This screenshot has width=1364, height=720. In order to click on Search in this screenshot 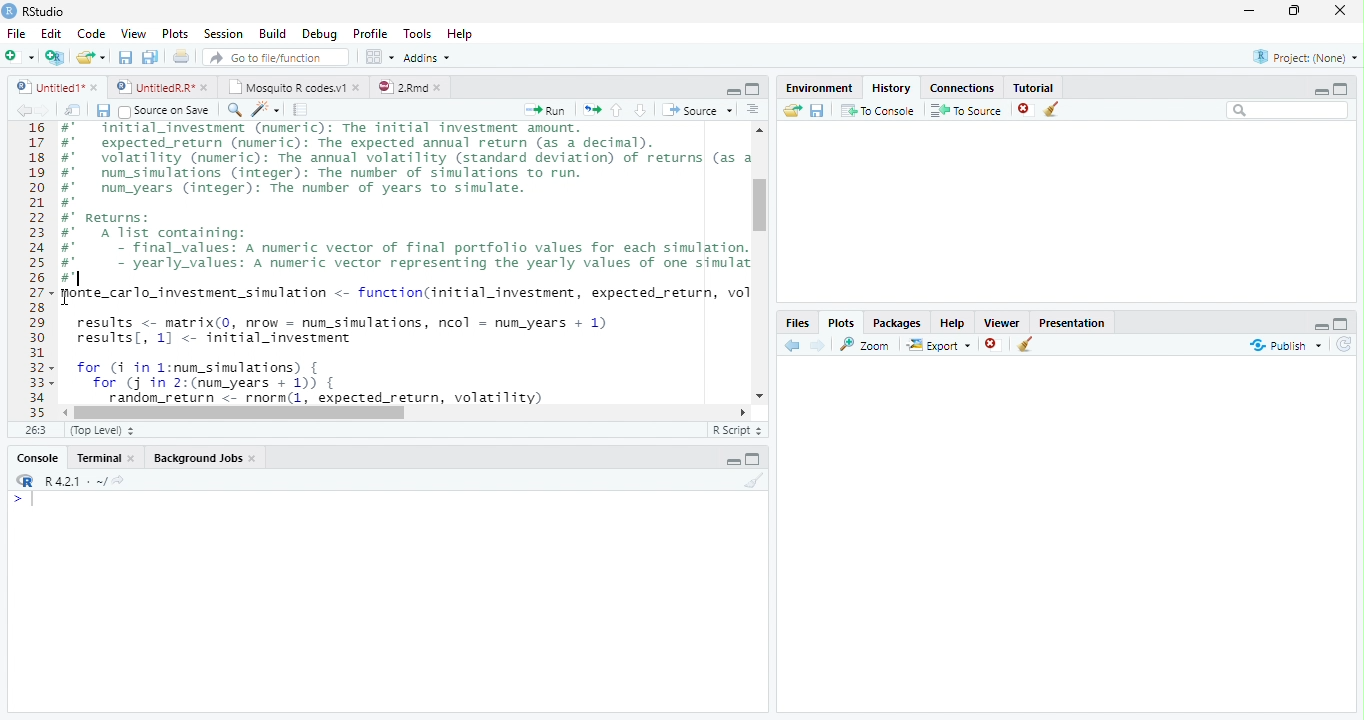, I will do `click(1288, 110)`.